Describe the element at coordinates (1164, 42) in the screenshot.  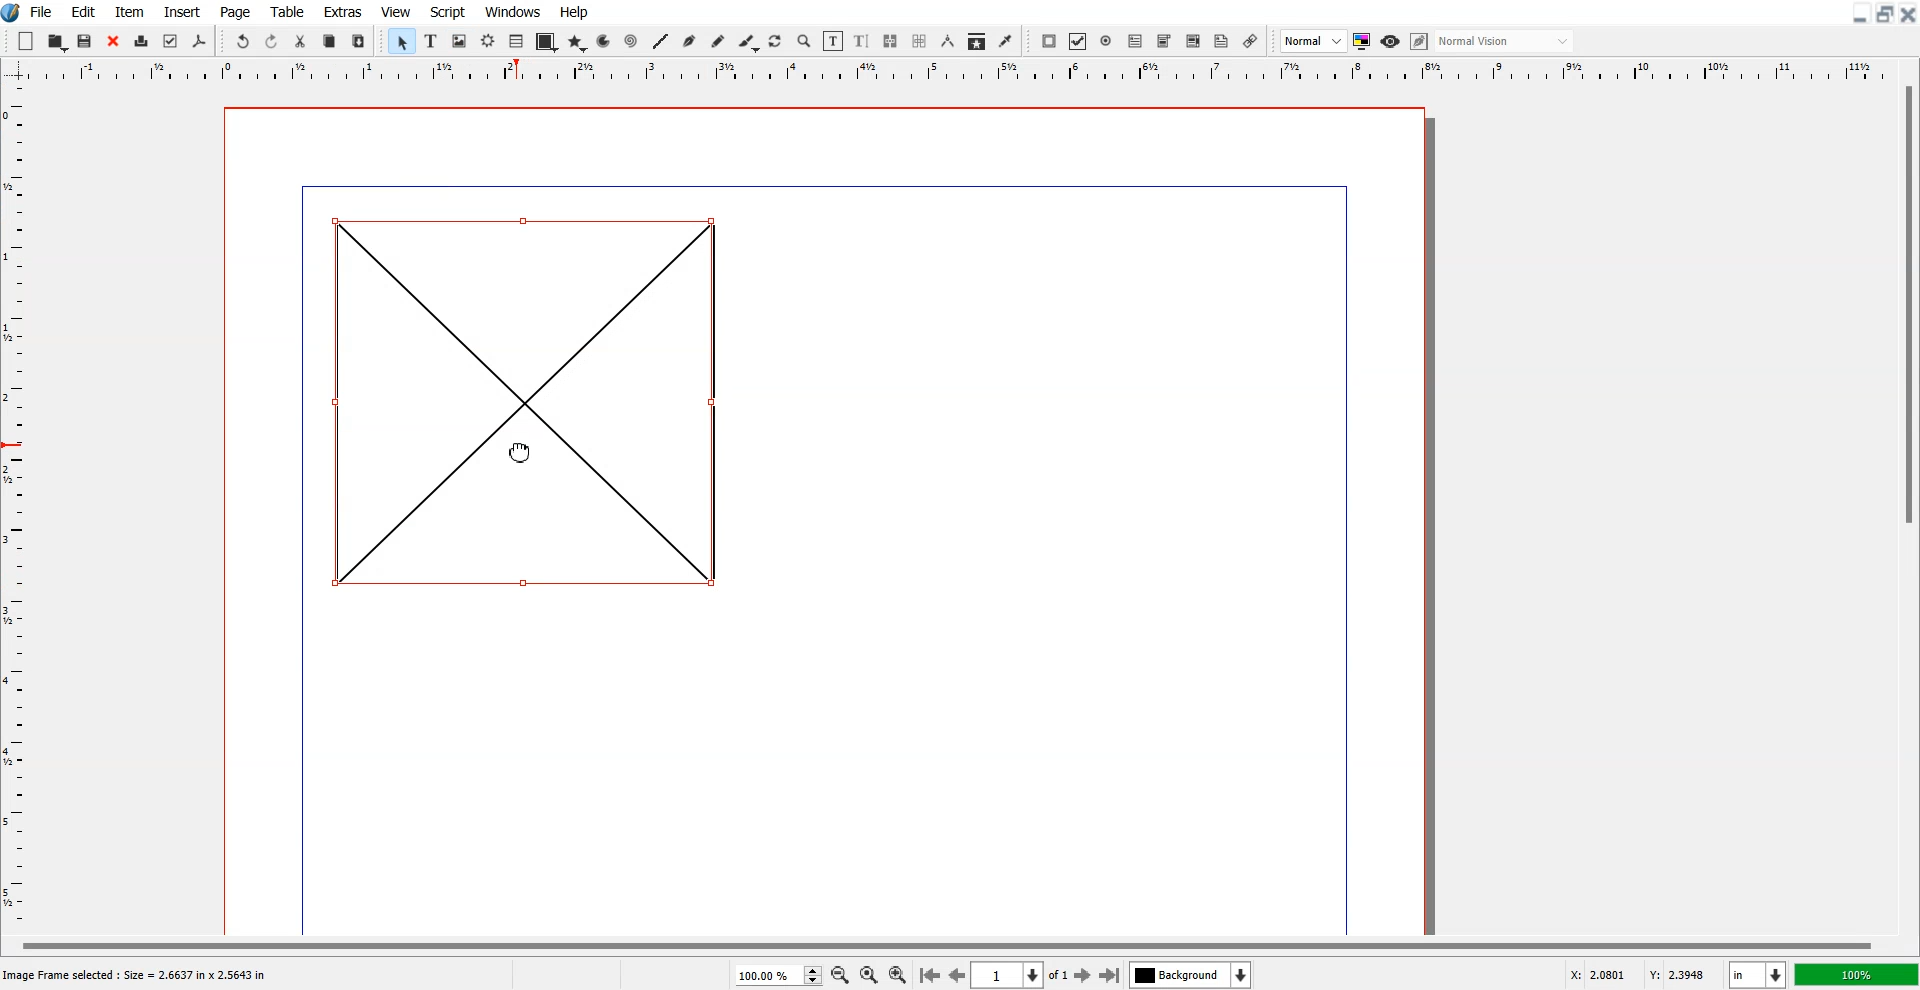
I see `PDF Combo Box` at that location.